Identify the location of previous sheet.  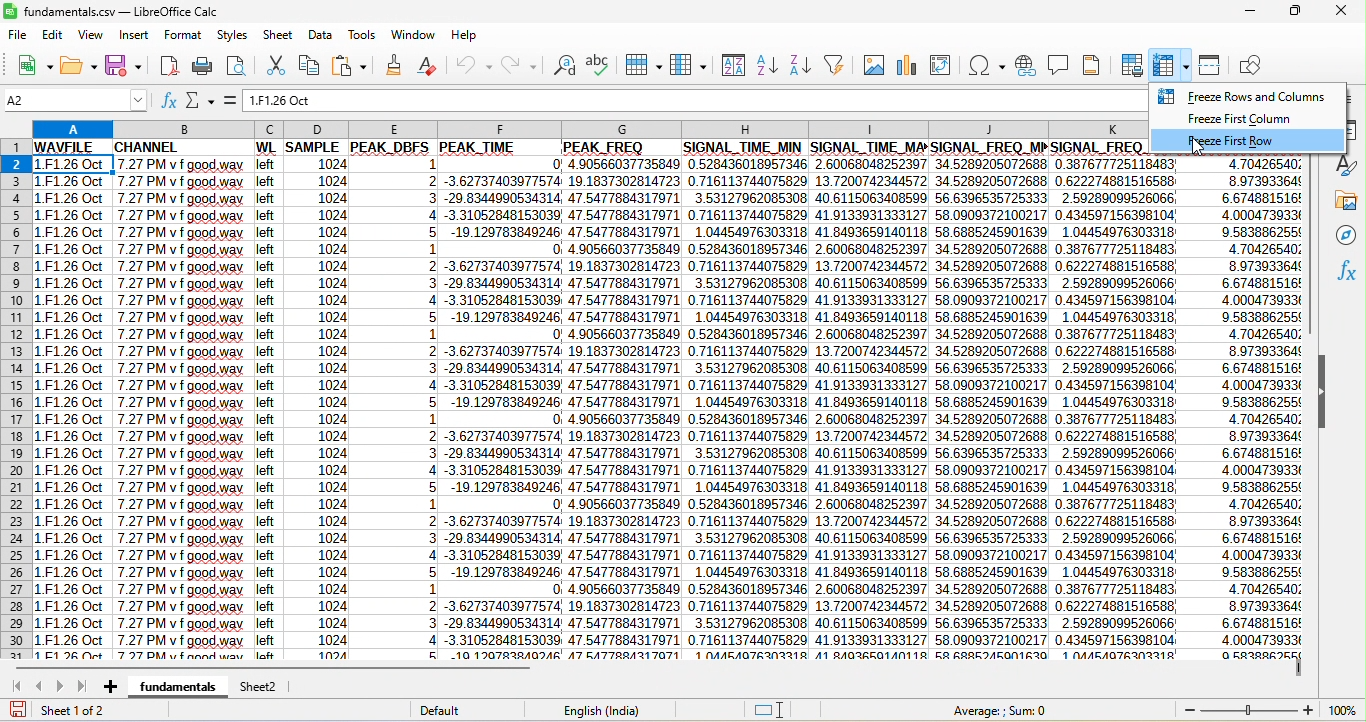
(41, 688).